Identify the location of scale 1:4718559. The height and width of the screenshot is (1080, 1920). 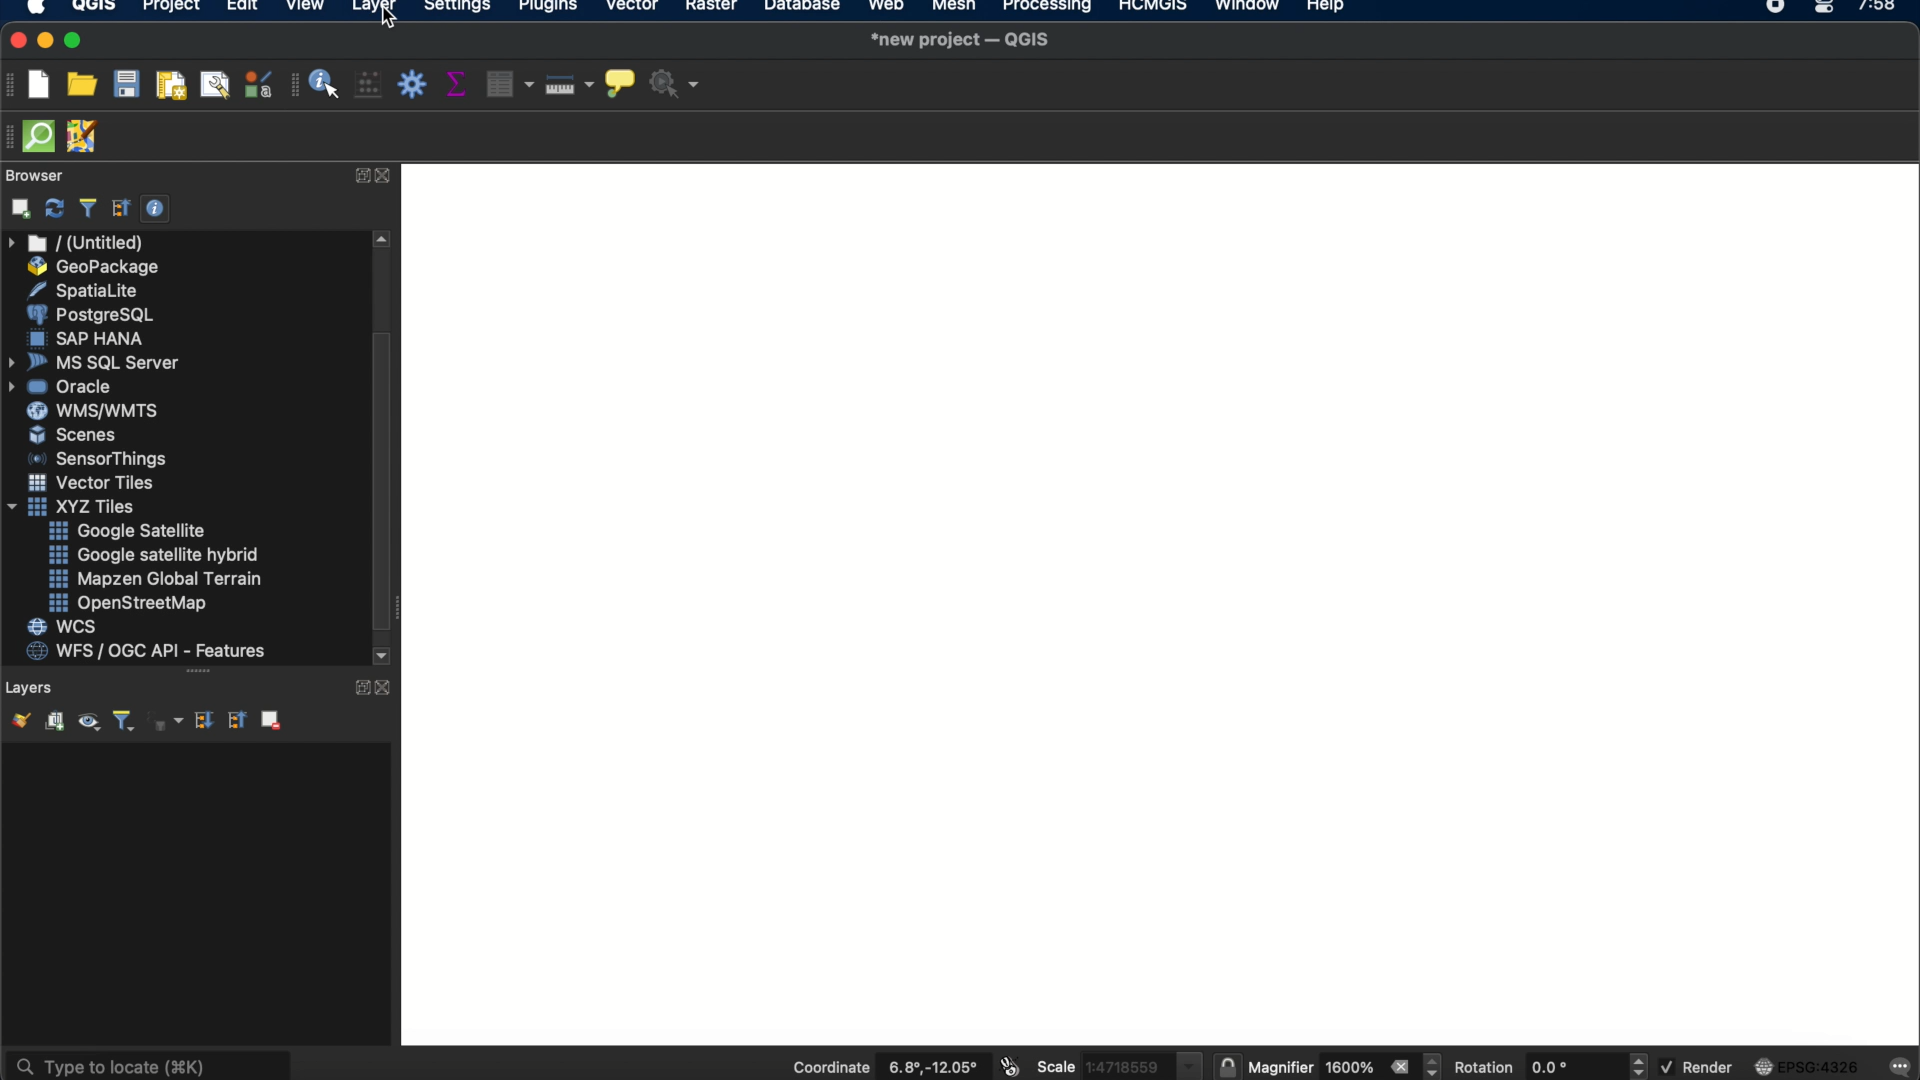
(1119, 1063).